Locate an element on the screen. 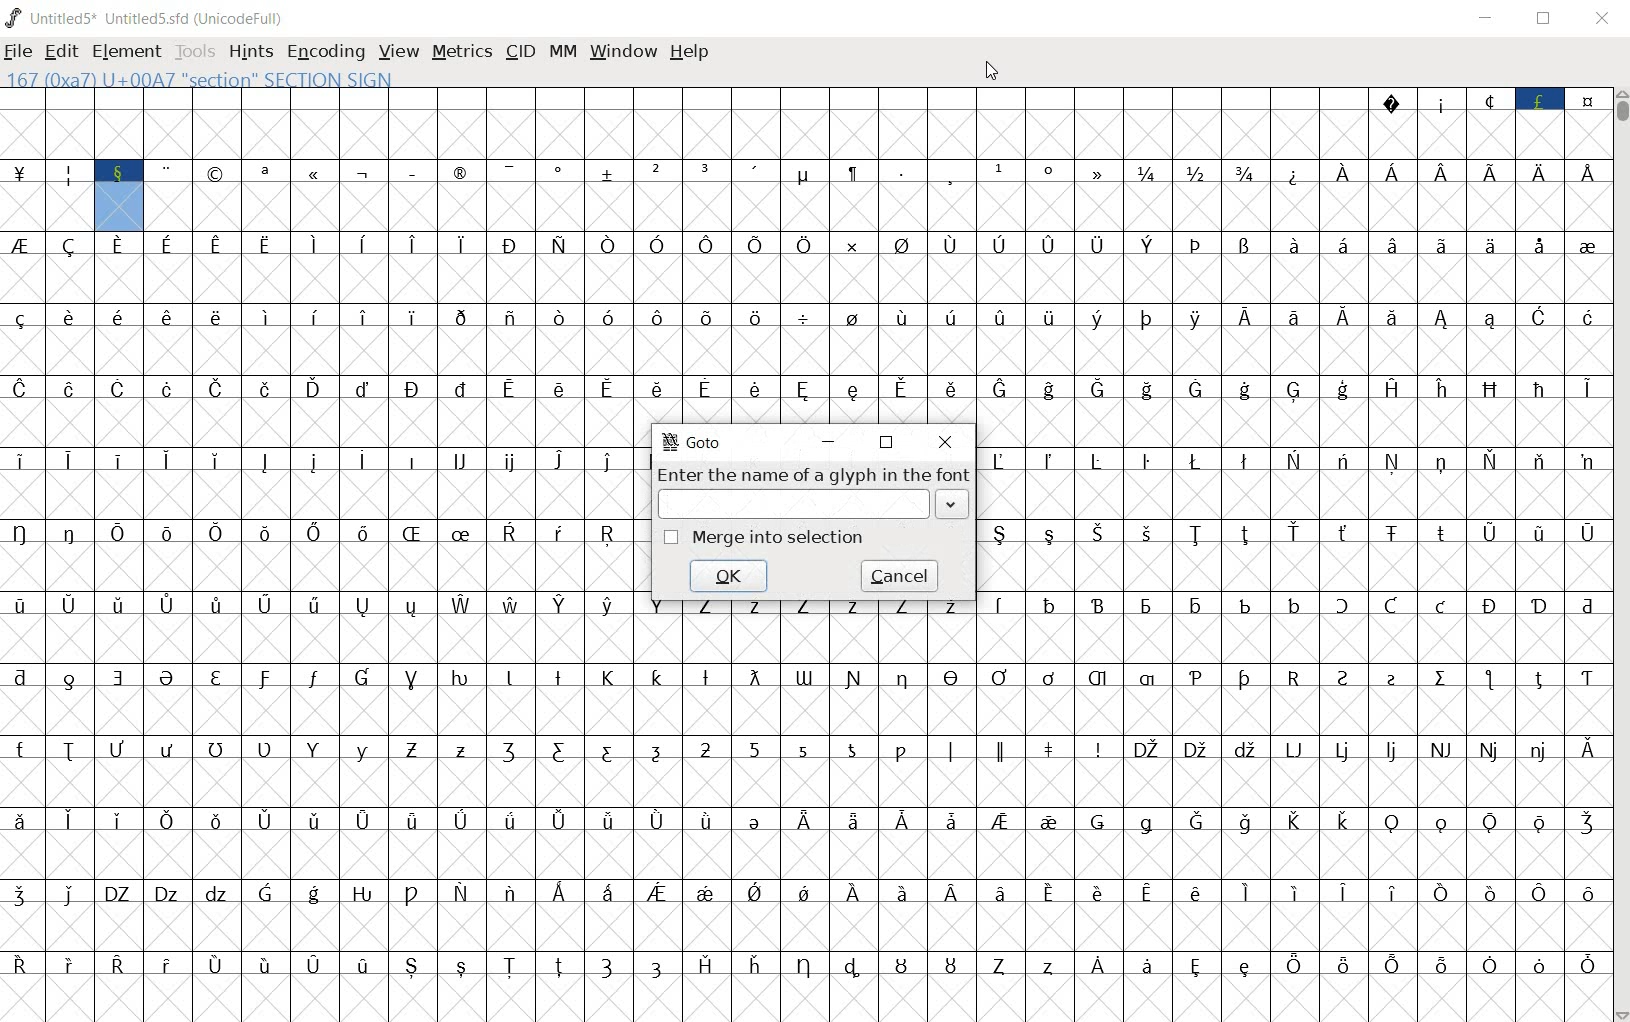 Image resolution: width=1630 pixels, height=1022 pixels. special alphabet is located at coordinates (268, 772).